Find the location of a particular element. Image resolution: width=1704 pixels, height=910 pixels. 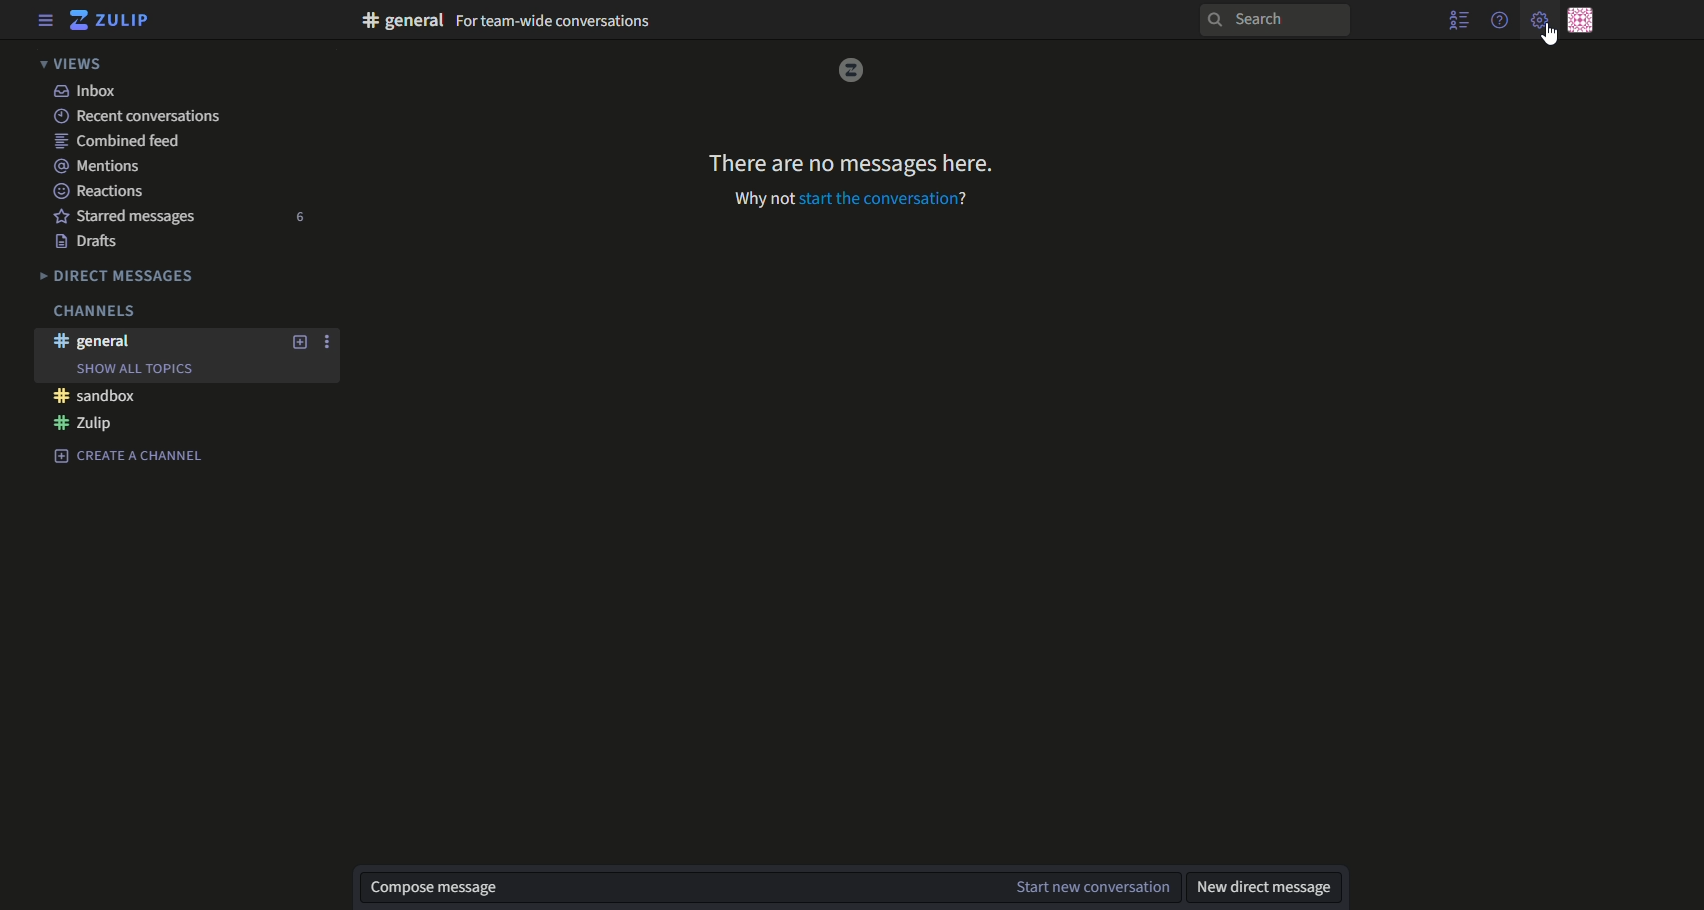

start new conversation is located at coordinates (1095, 888).